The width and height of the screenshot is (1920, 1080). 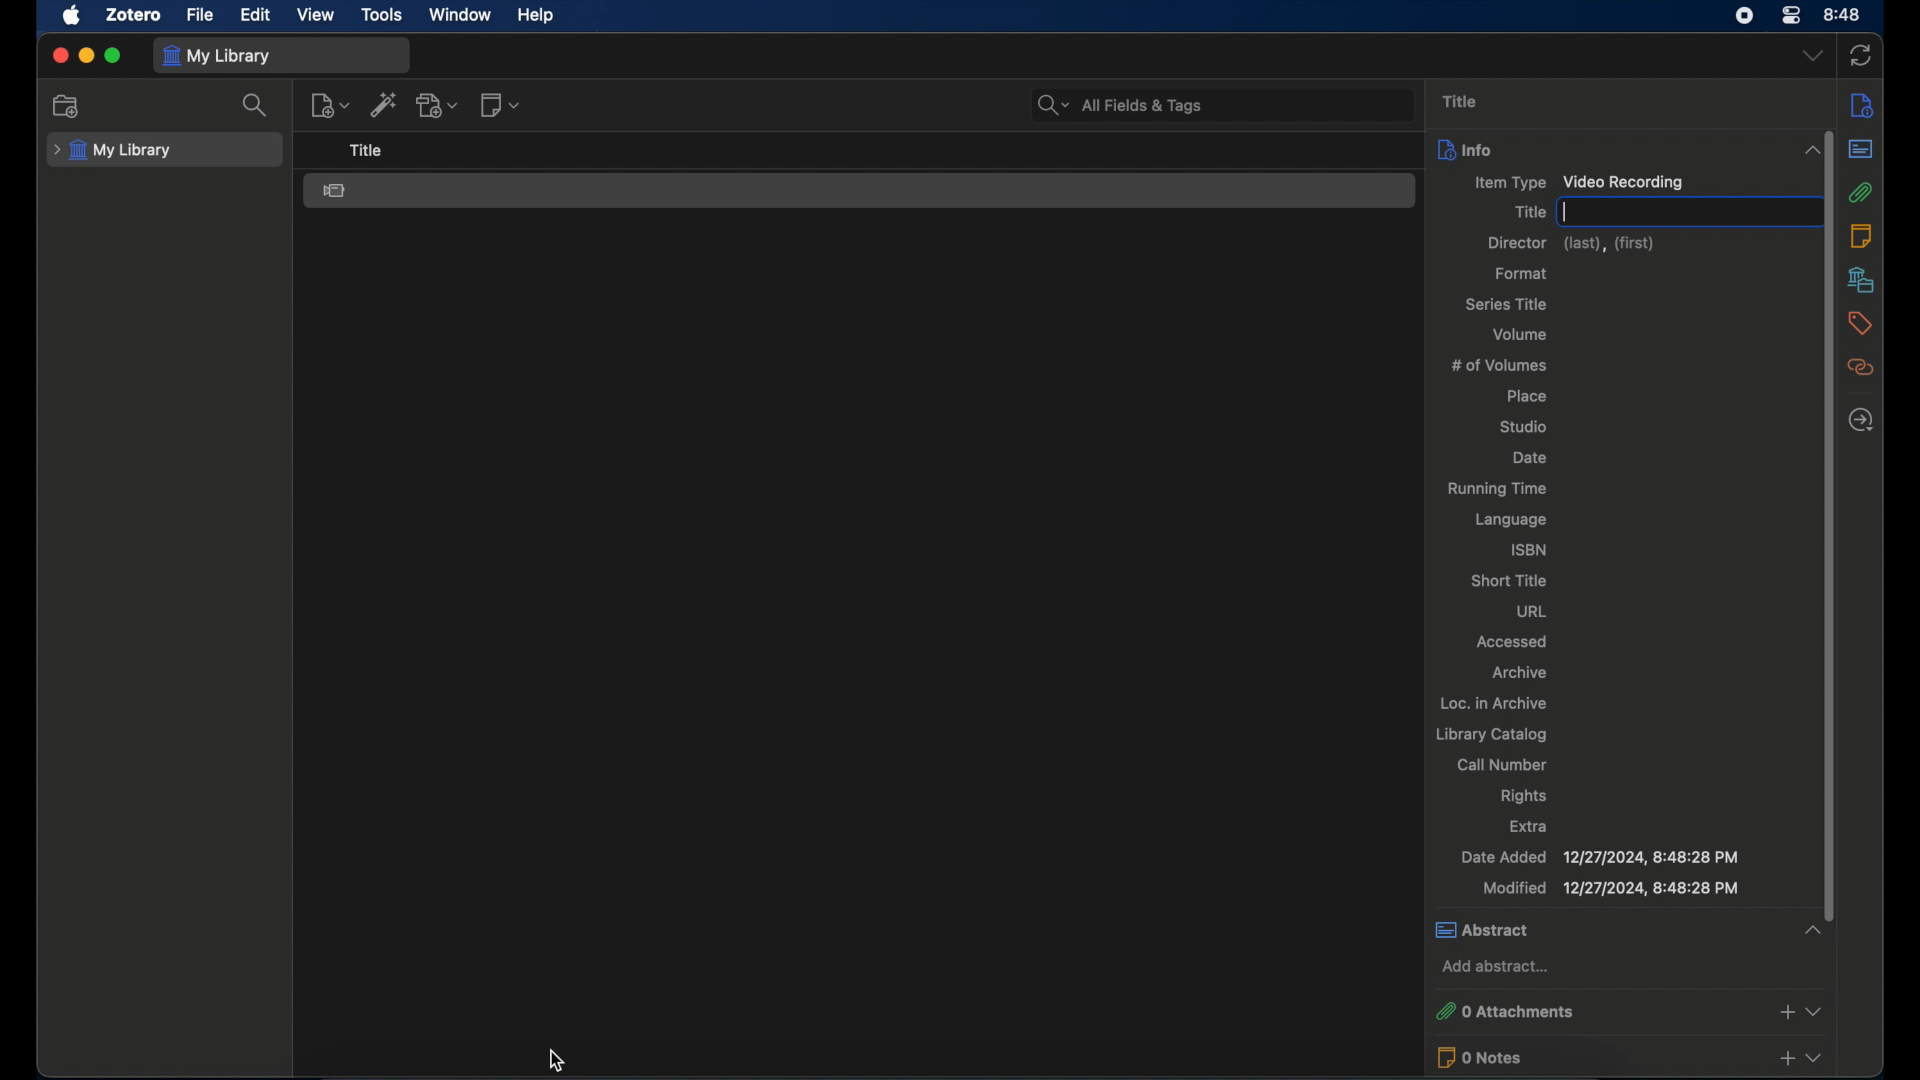 What do you see at coordinates (1786, 1060) in the screenshot?
I see `add notes` at bounding box center [1786, 1060].